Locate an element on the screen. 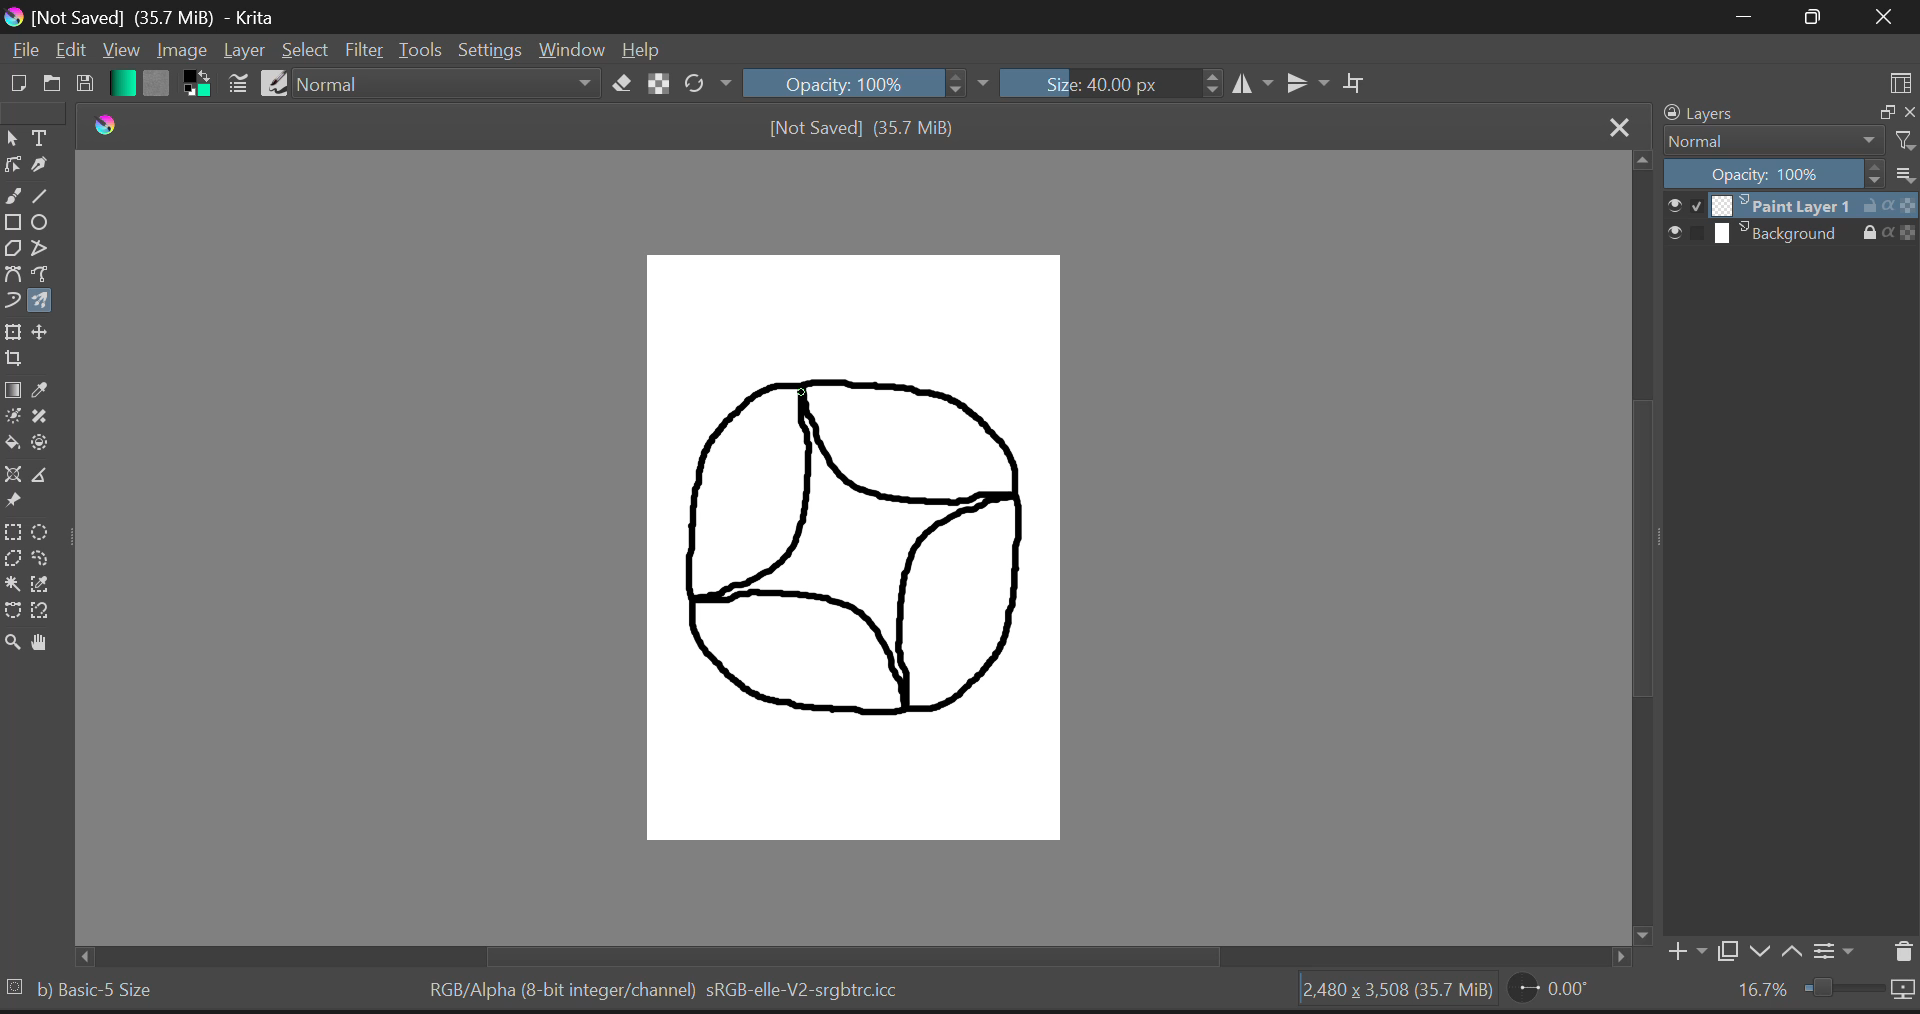 This screenshot has width=1920, height=1014. Rectangular Selection is located at coordinates (16, 533).